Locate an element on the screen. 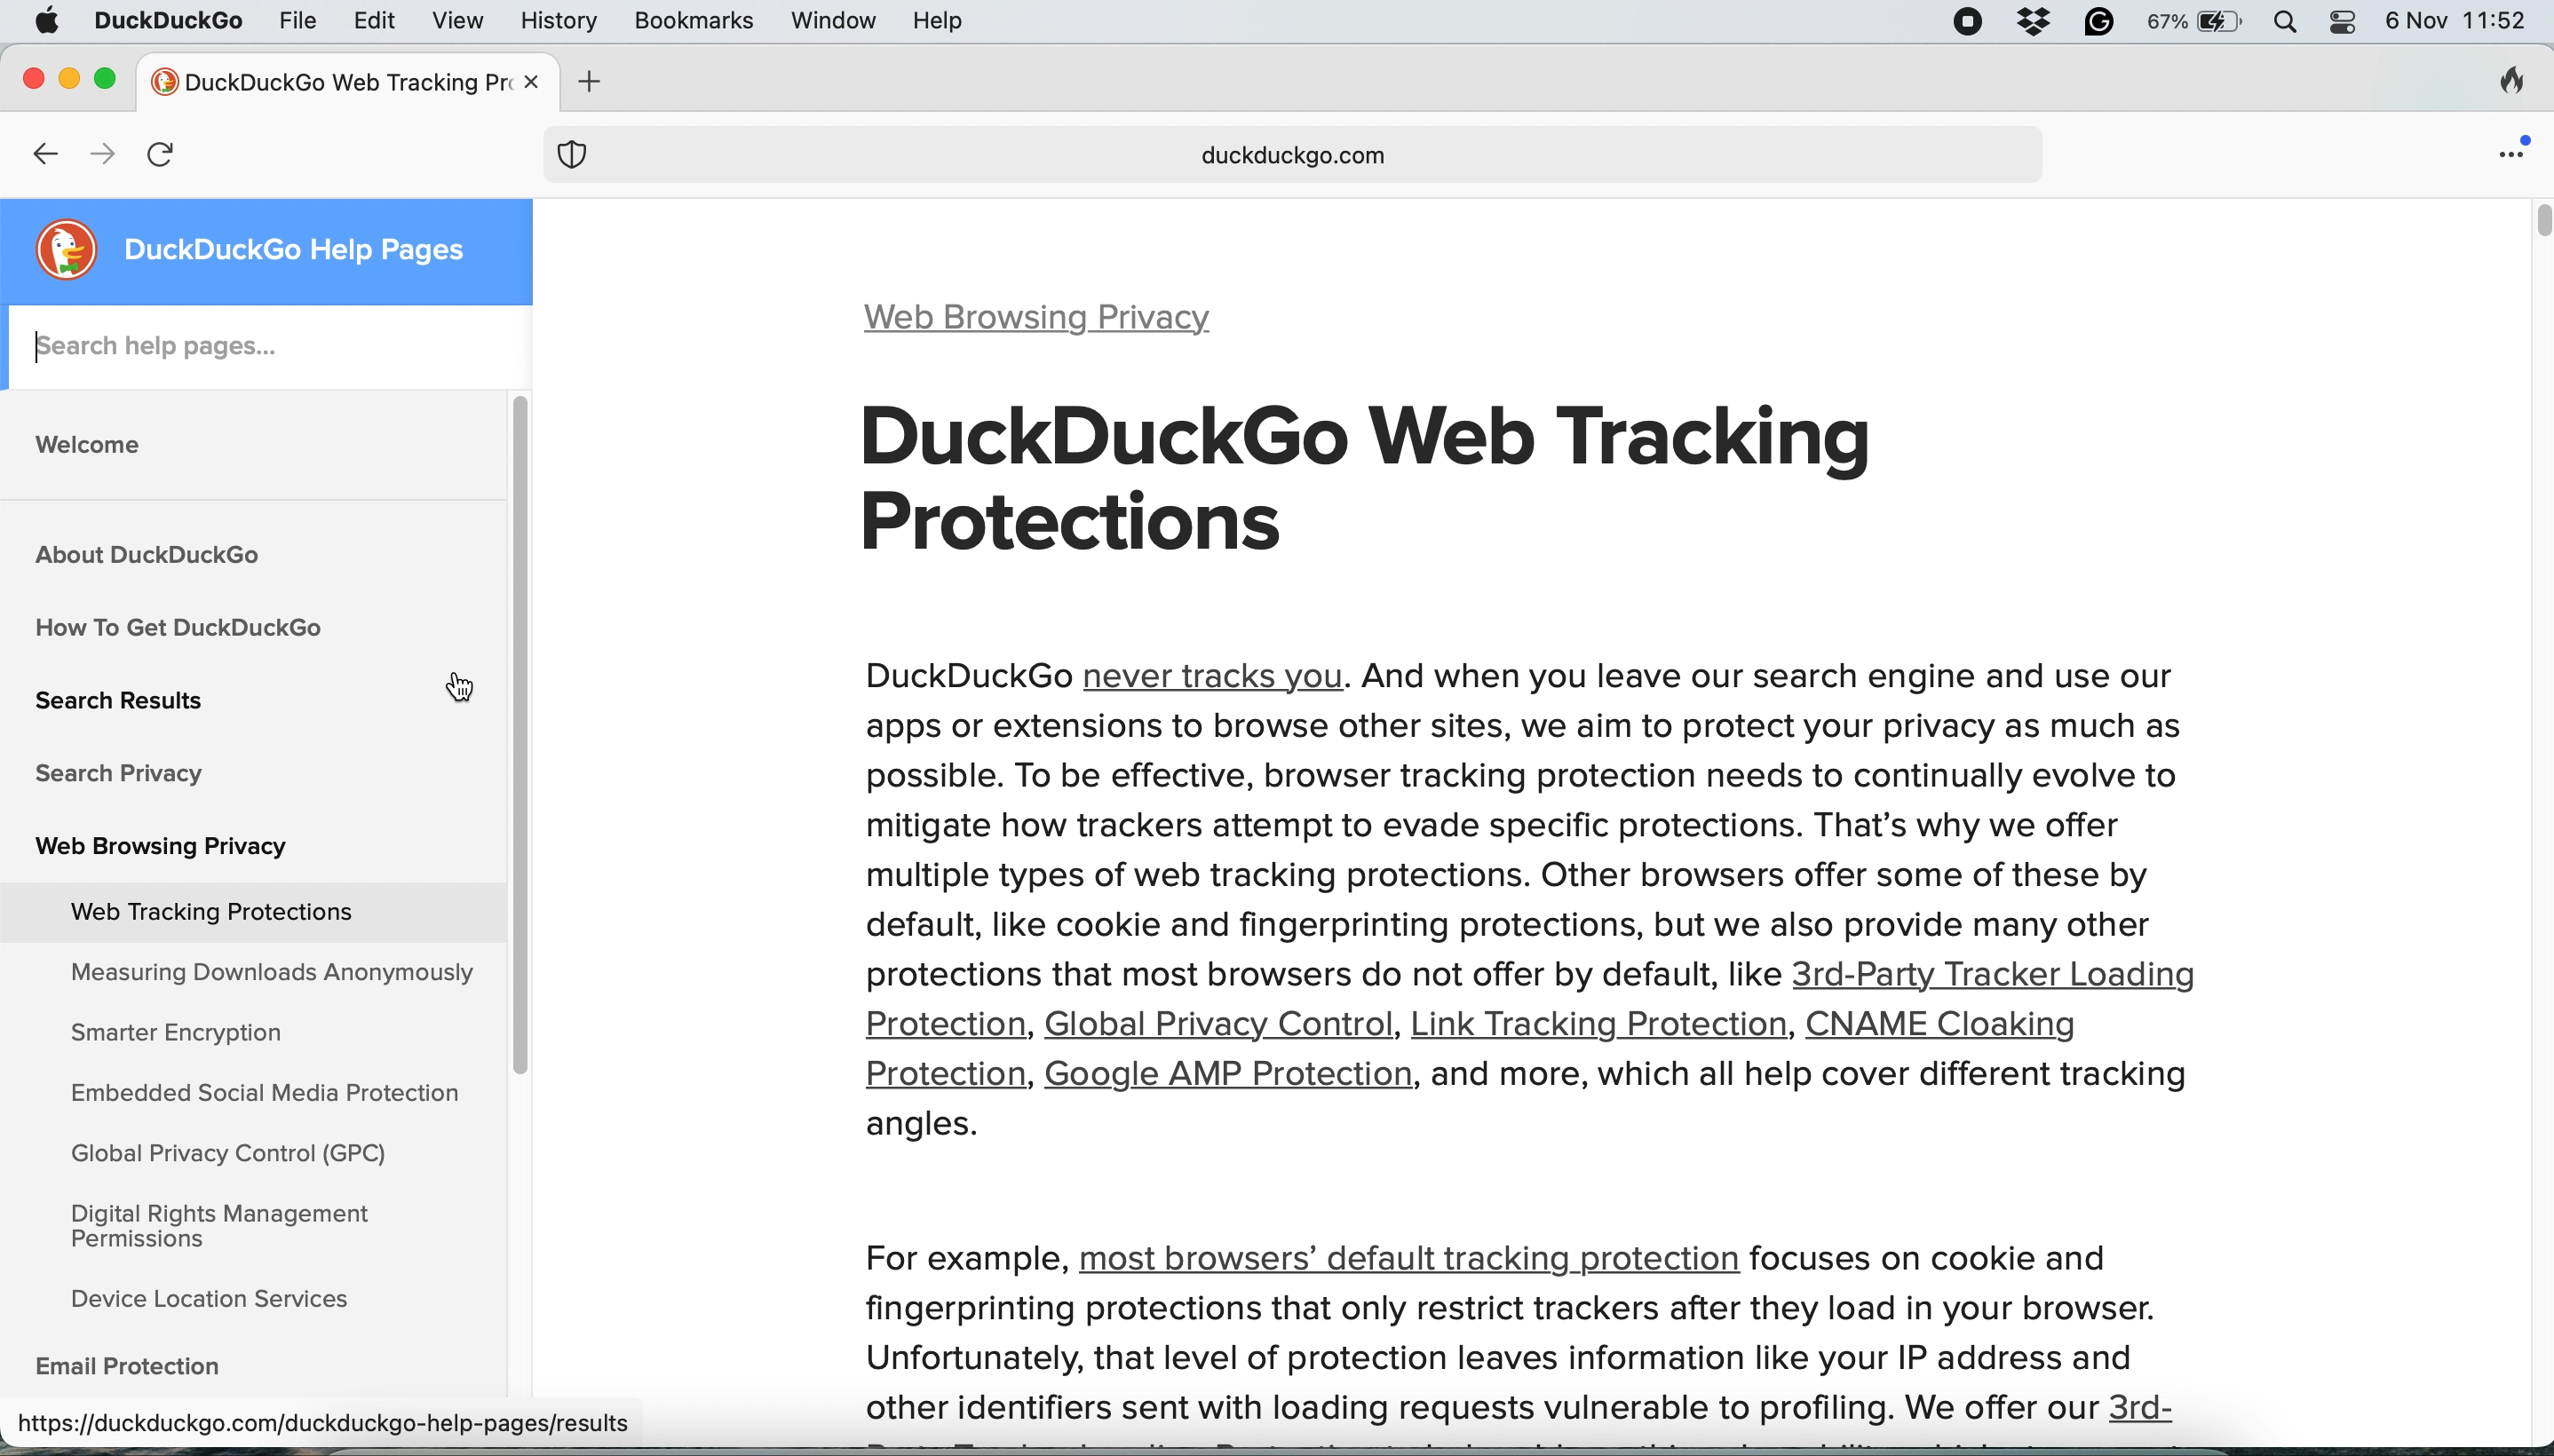 The image size is (2554, 1456). open application menu is located at coordinates (2510, 153).